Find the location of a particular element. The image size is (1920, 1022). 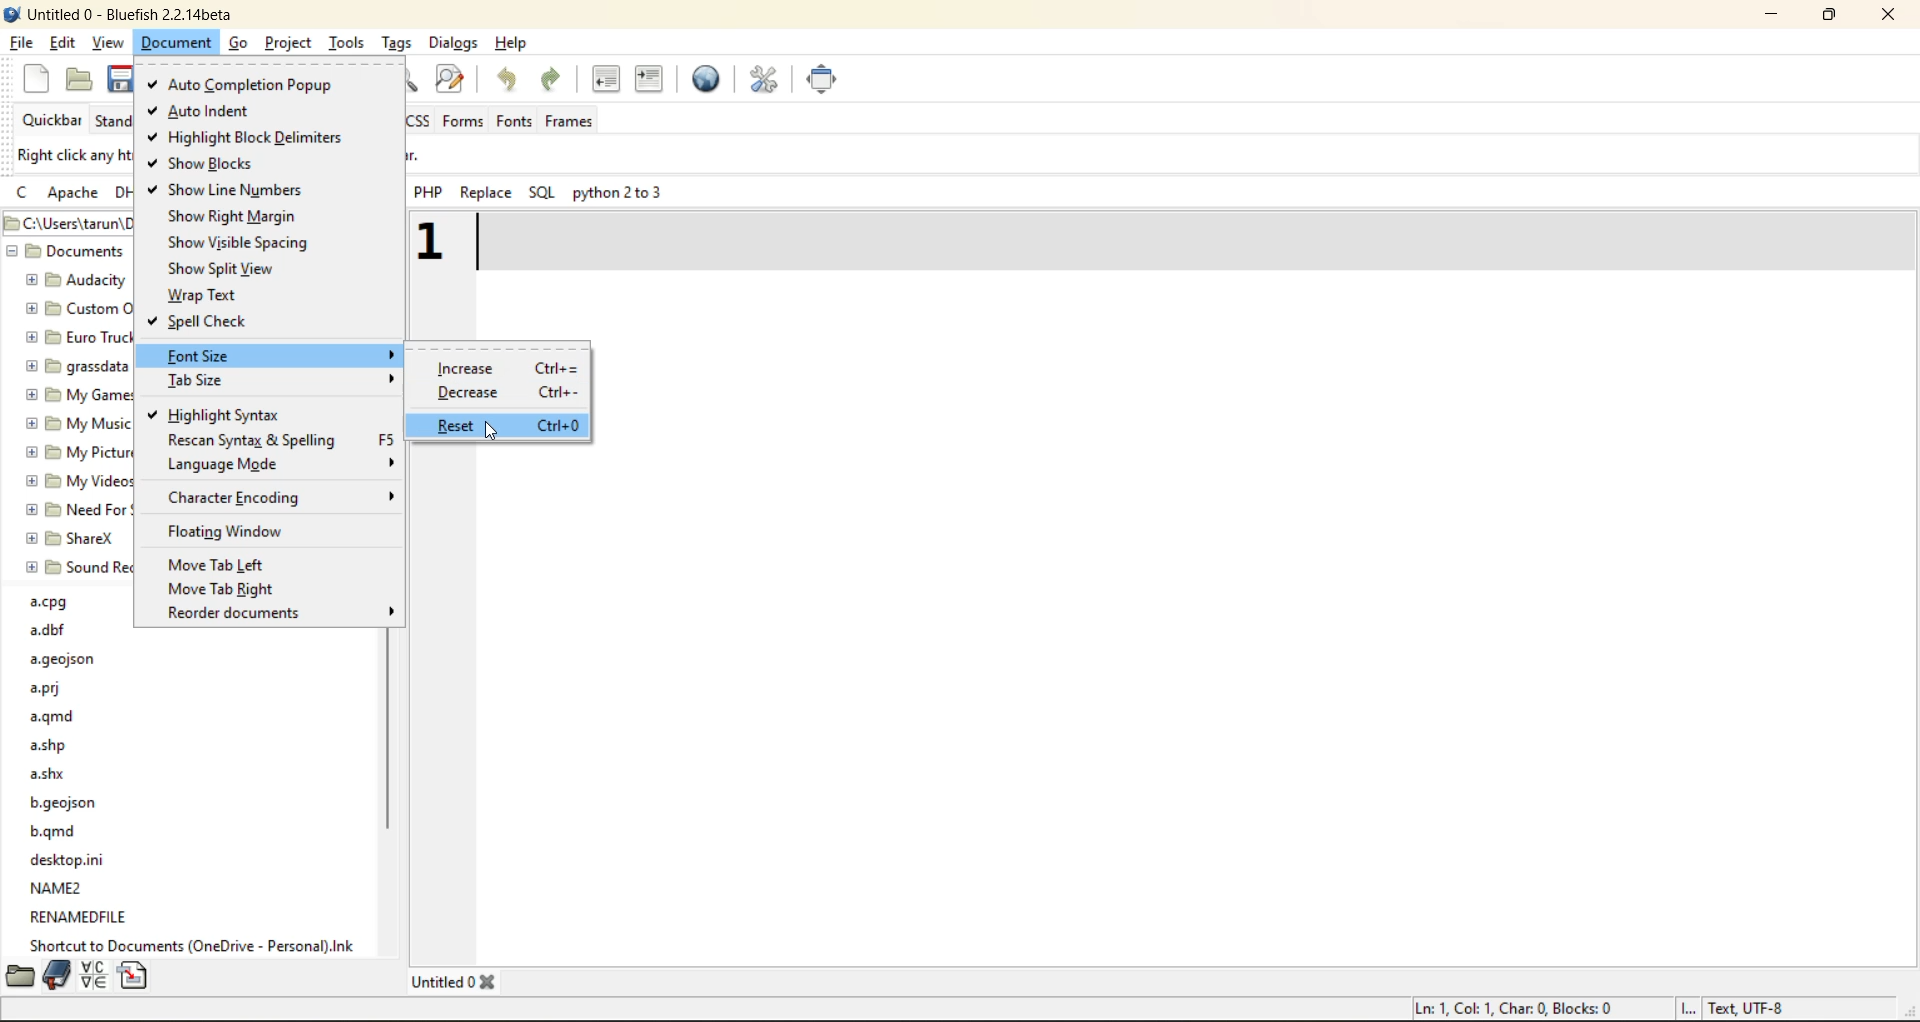

my games is located at coordinates (83, 395).